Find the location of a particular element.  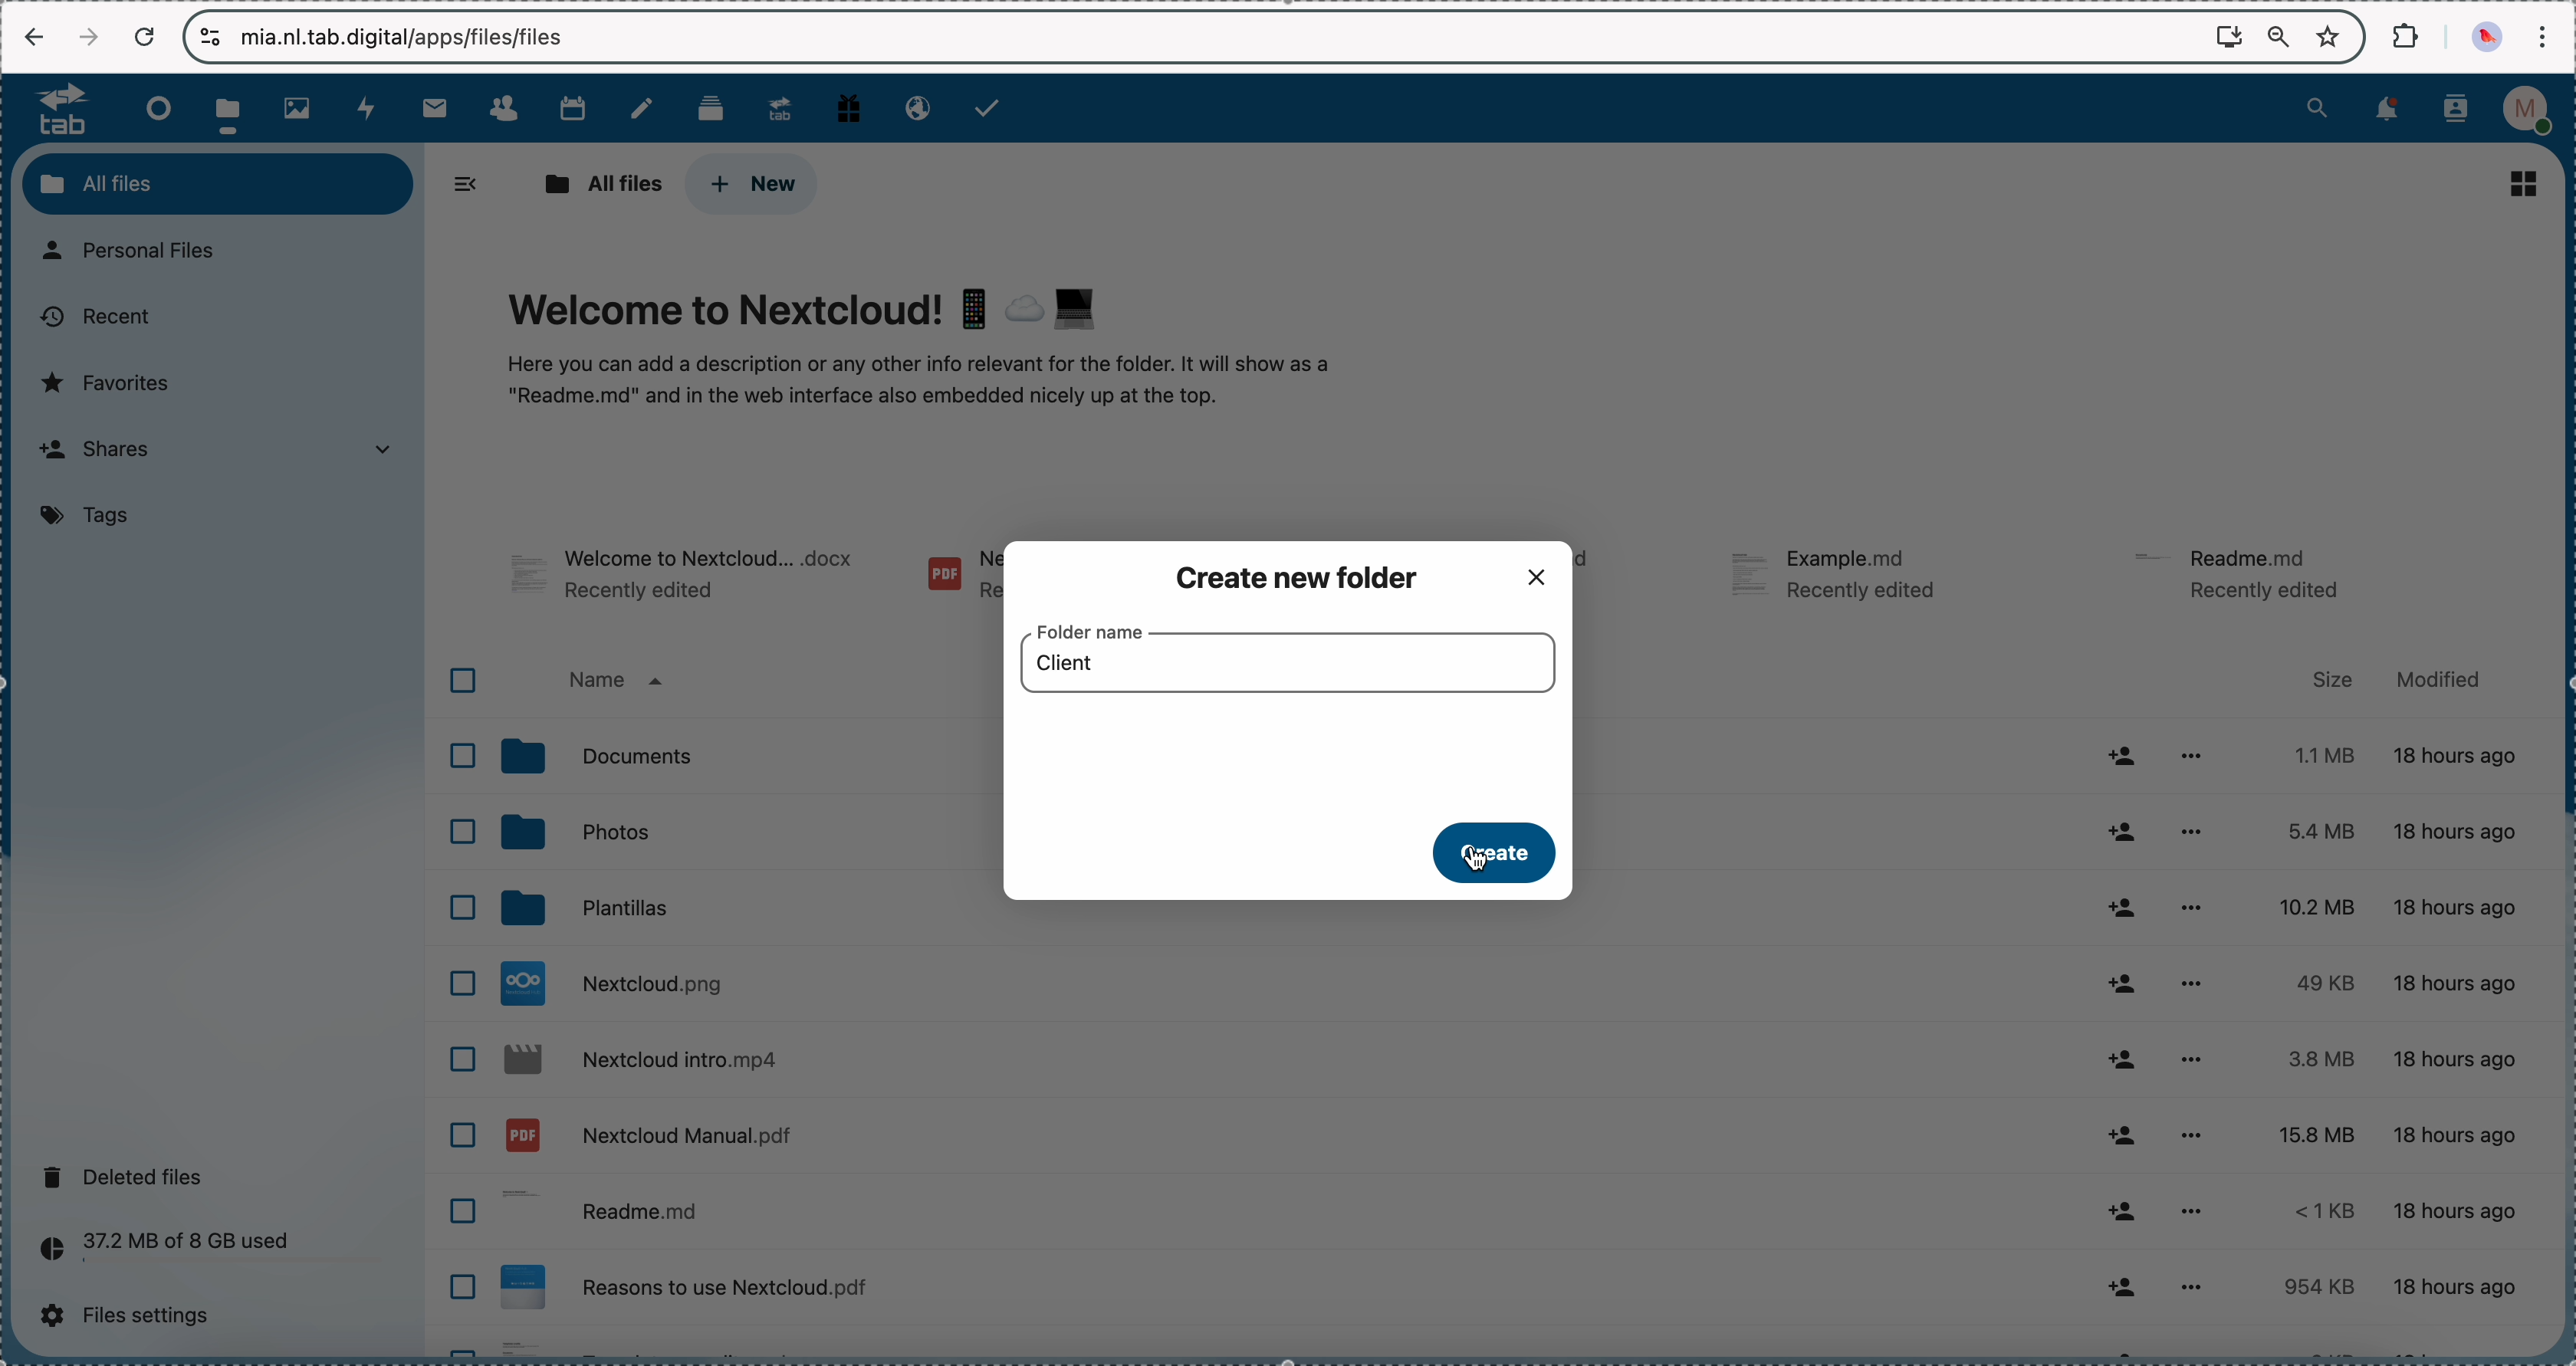

notifications is located at coordinates (2383, 110).